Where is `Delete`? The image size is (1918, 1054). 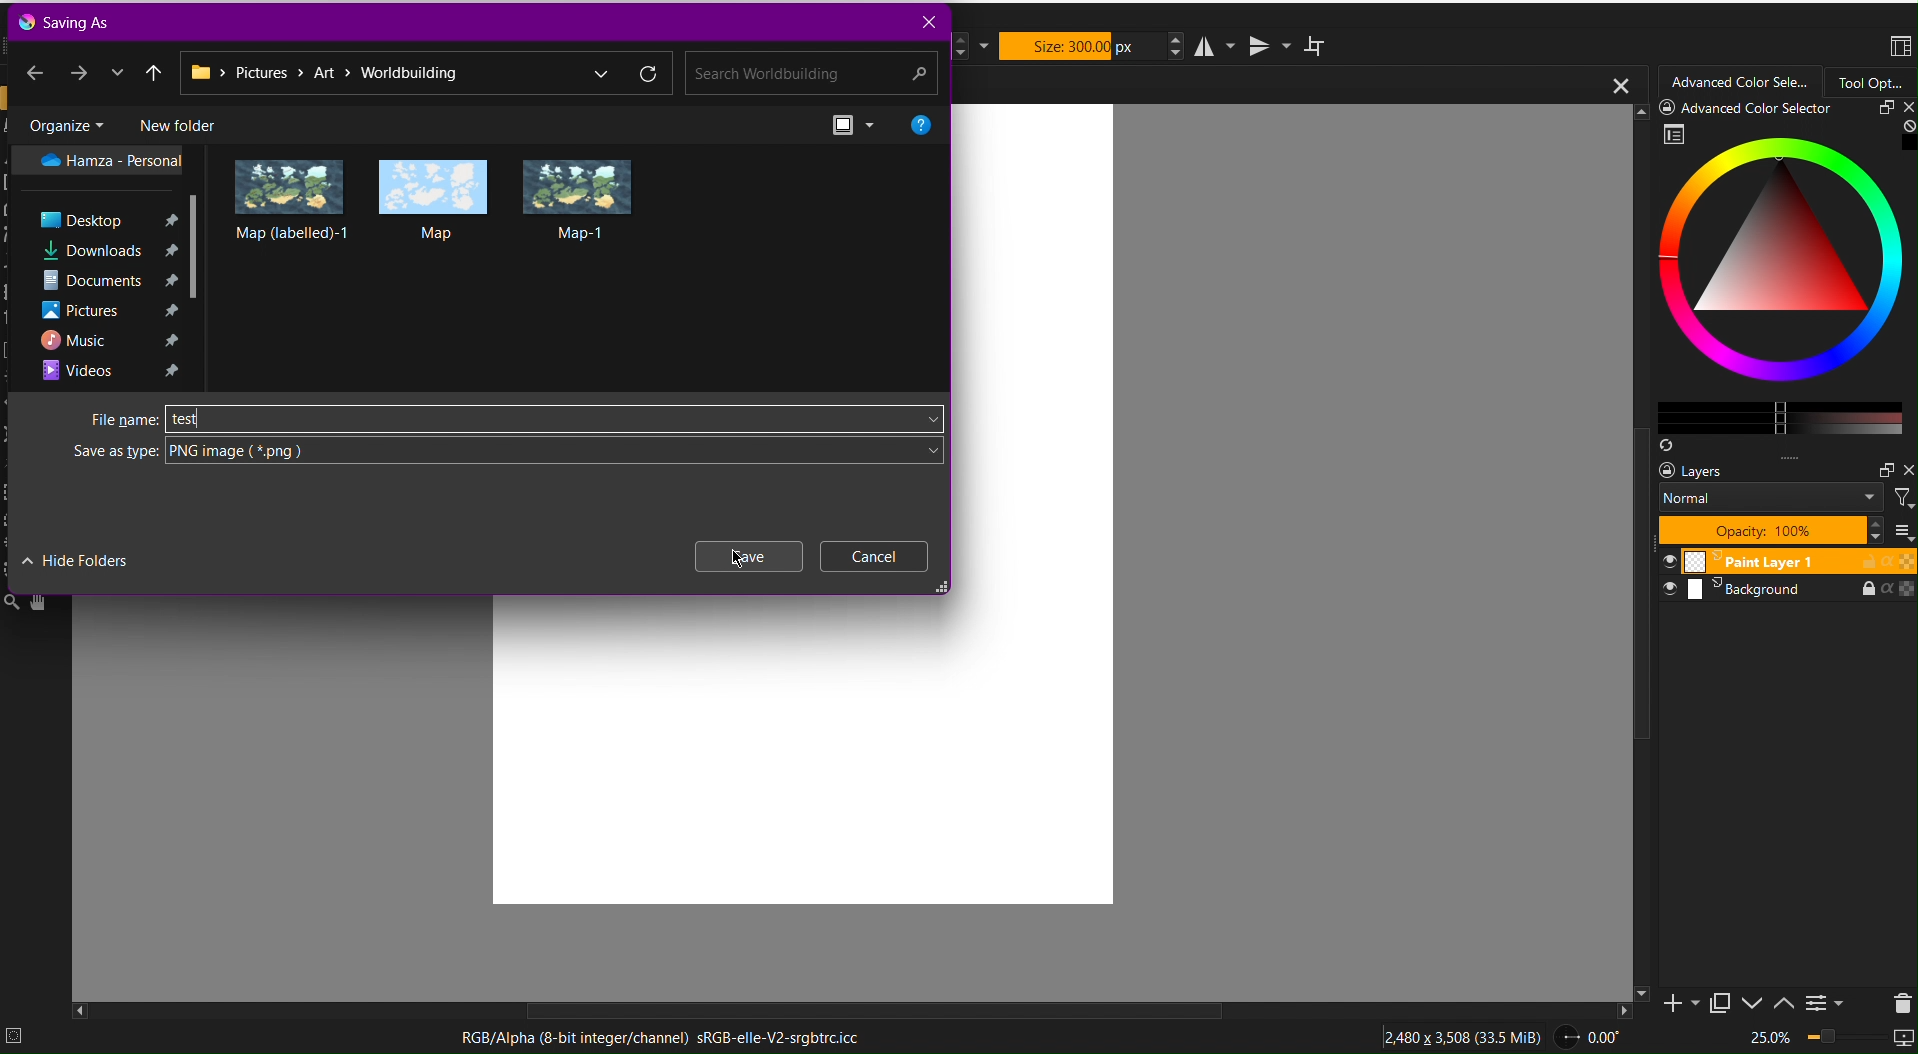 Delete is located at coordinates (1898, 1001).